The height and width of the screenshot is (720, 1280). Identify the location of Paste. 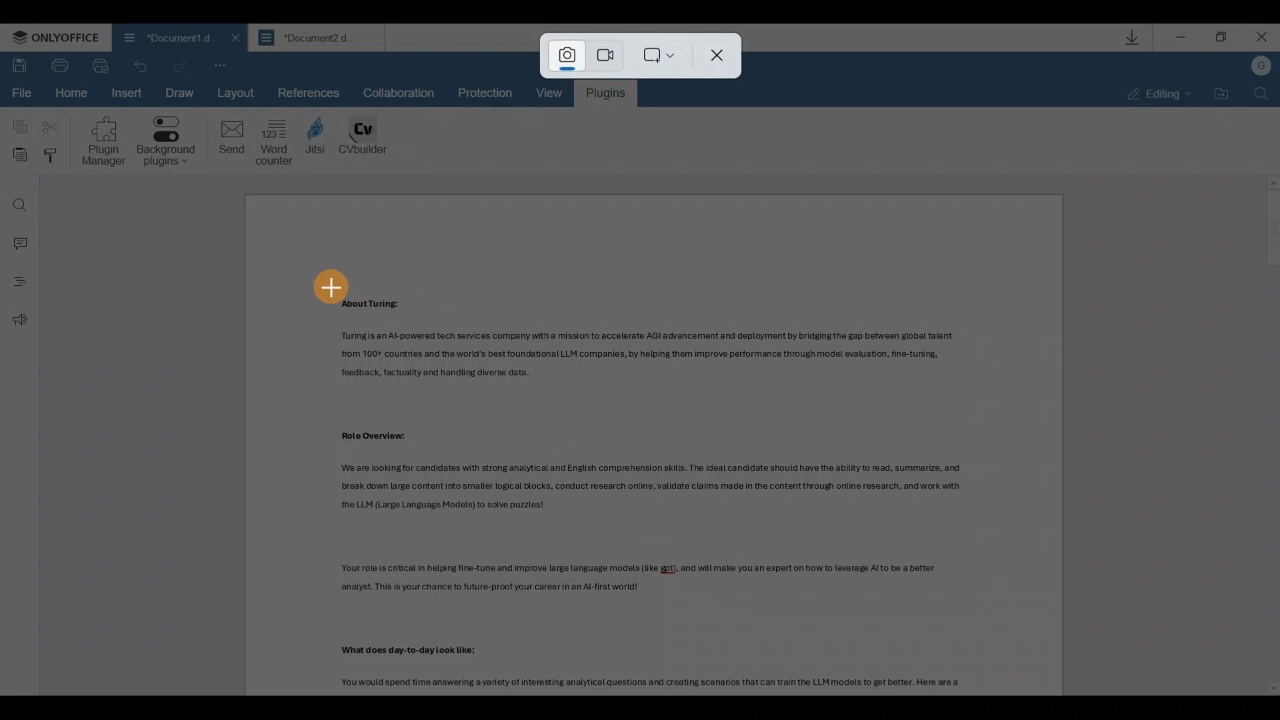
(17, 156).